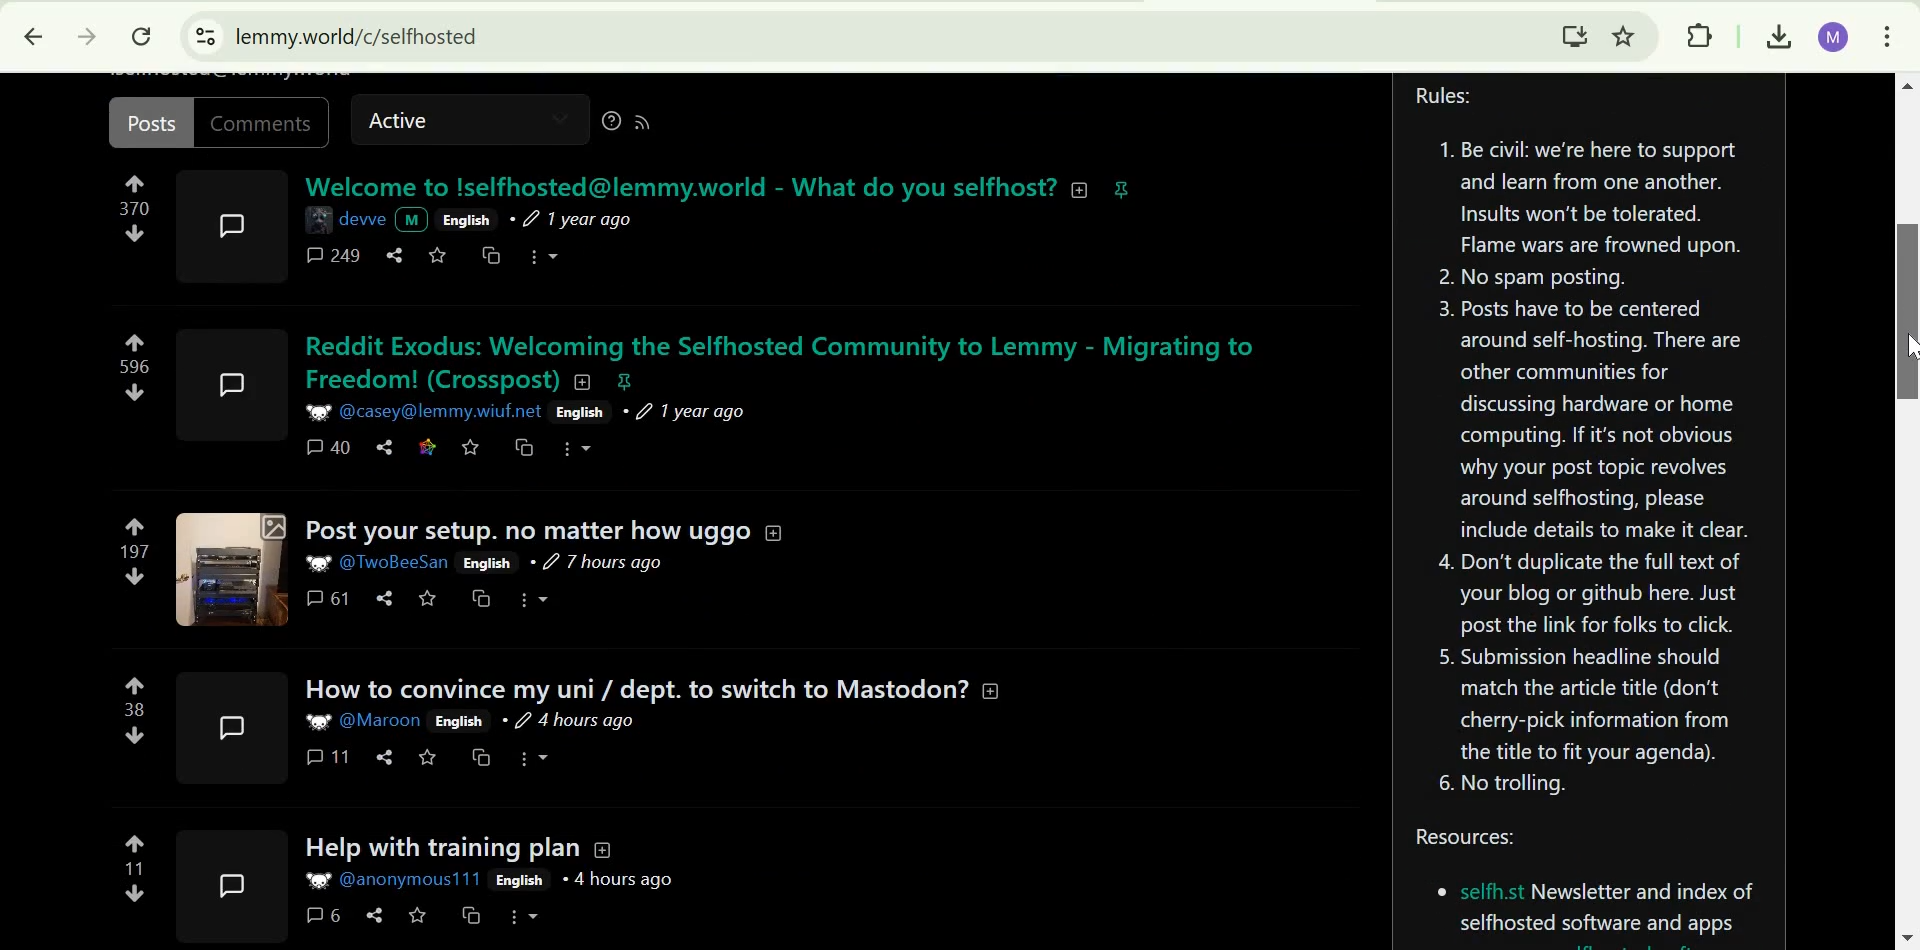 Image resolution: width=1920 pixels, height=950 pixels. I want to click on more, so click(548, 254).